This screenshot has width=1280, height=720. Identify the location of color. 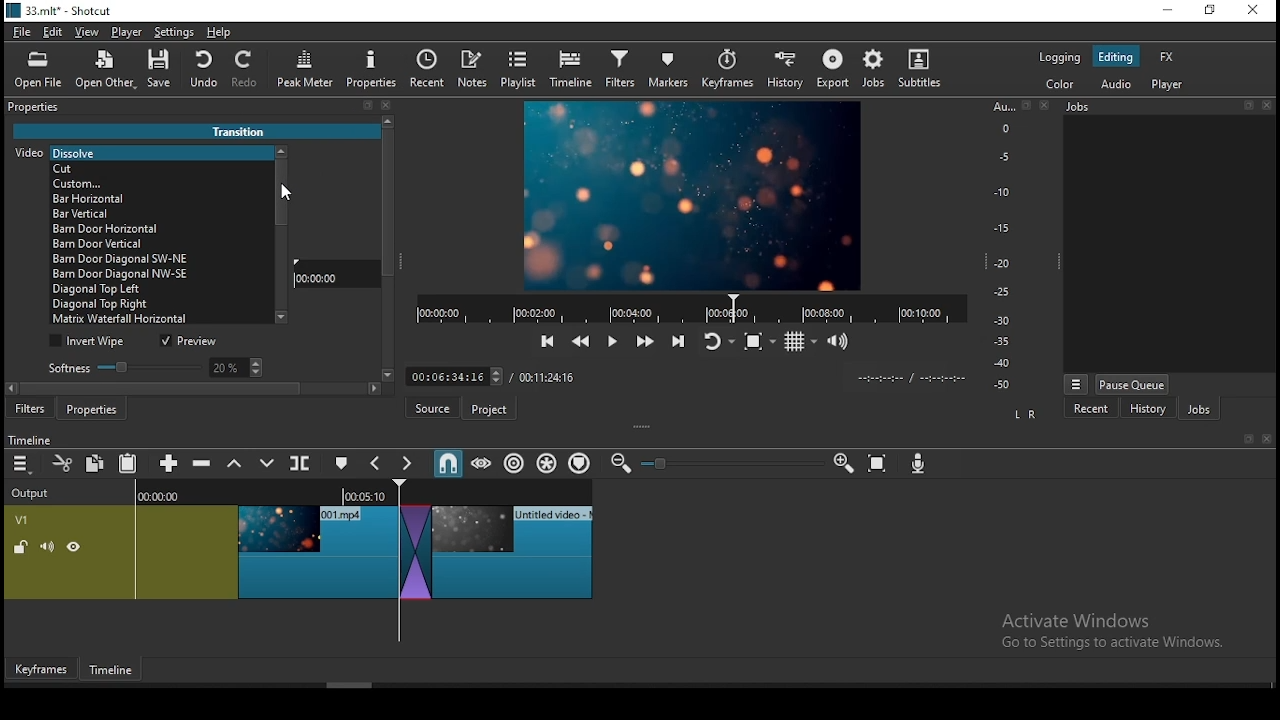
(1060, 57).